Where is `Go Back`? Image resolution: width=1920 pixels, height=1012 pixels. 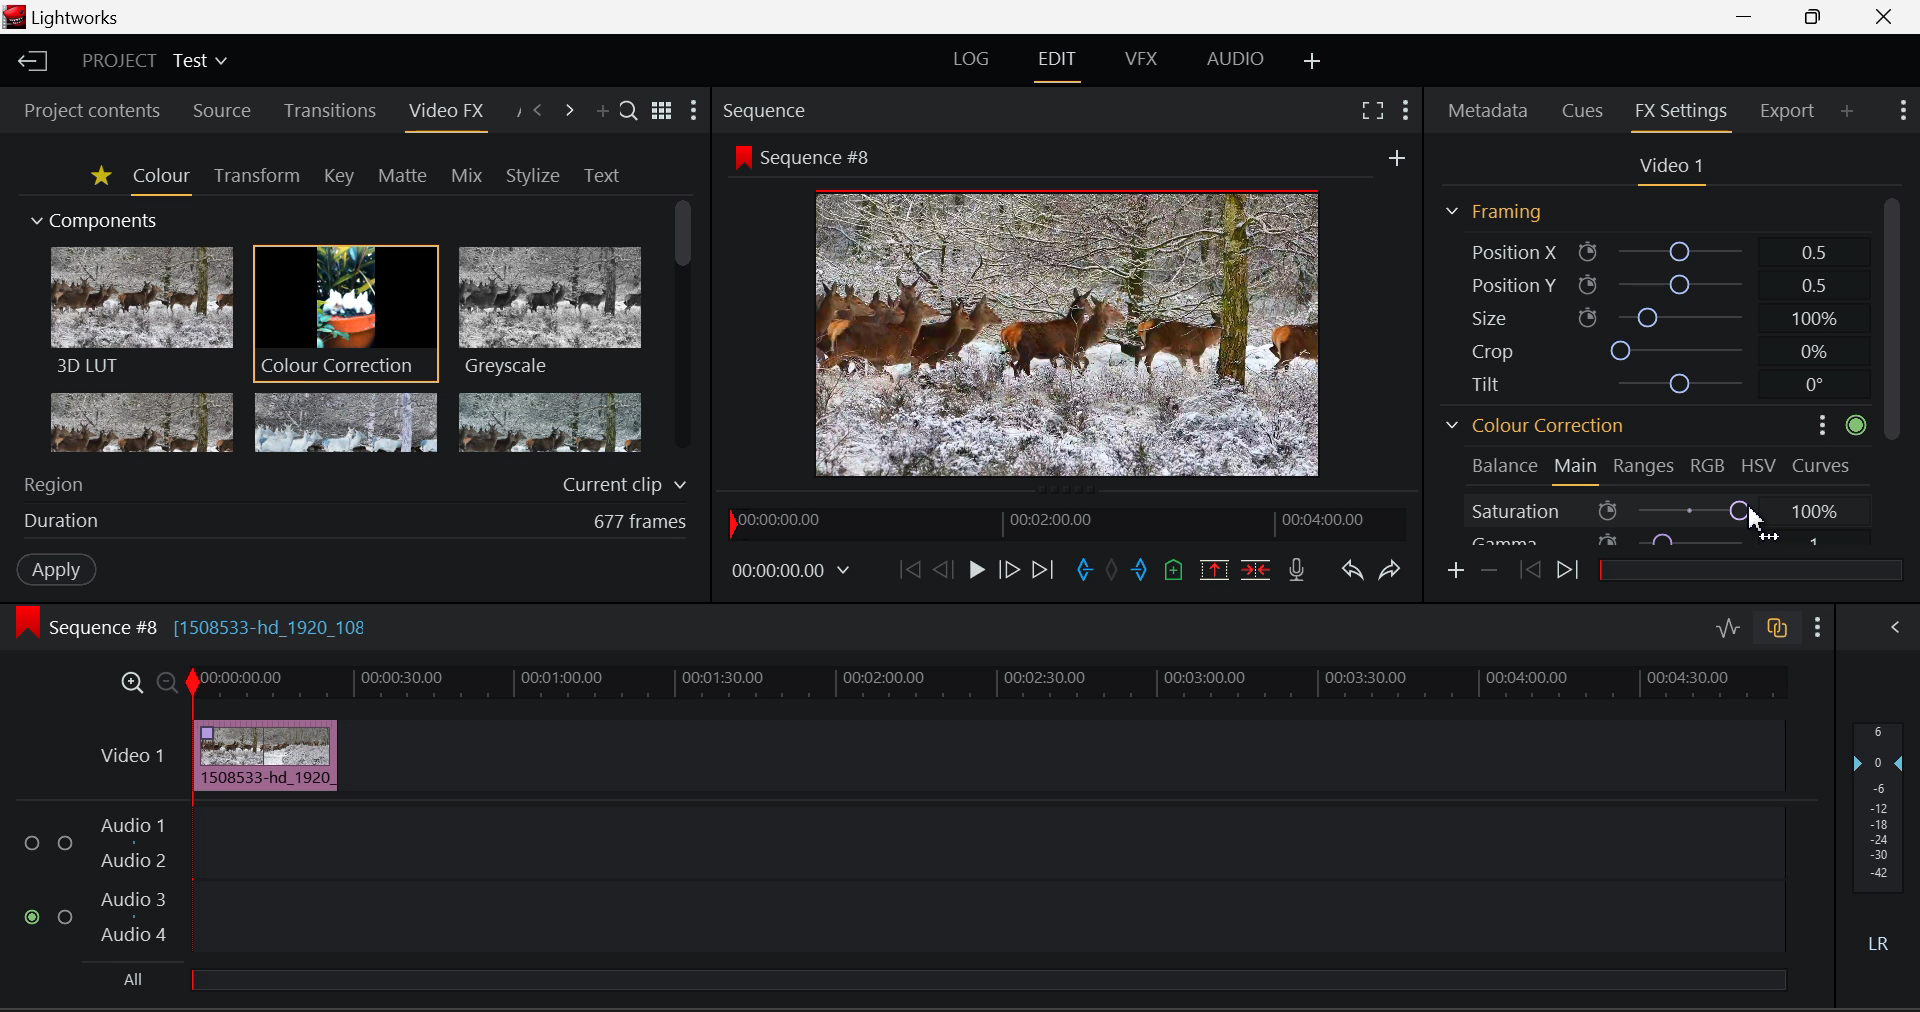
Go Back is located at coordinates (942, 570).